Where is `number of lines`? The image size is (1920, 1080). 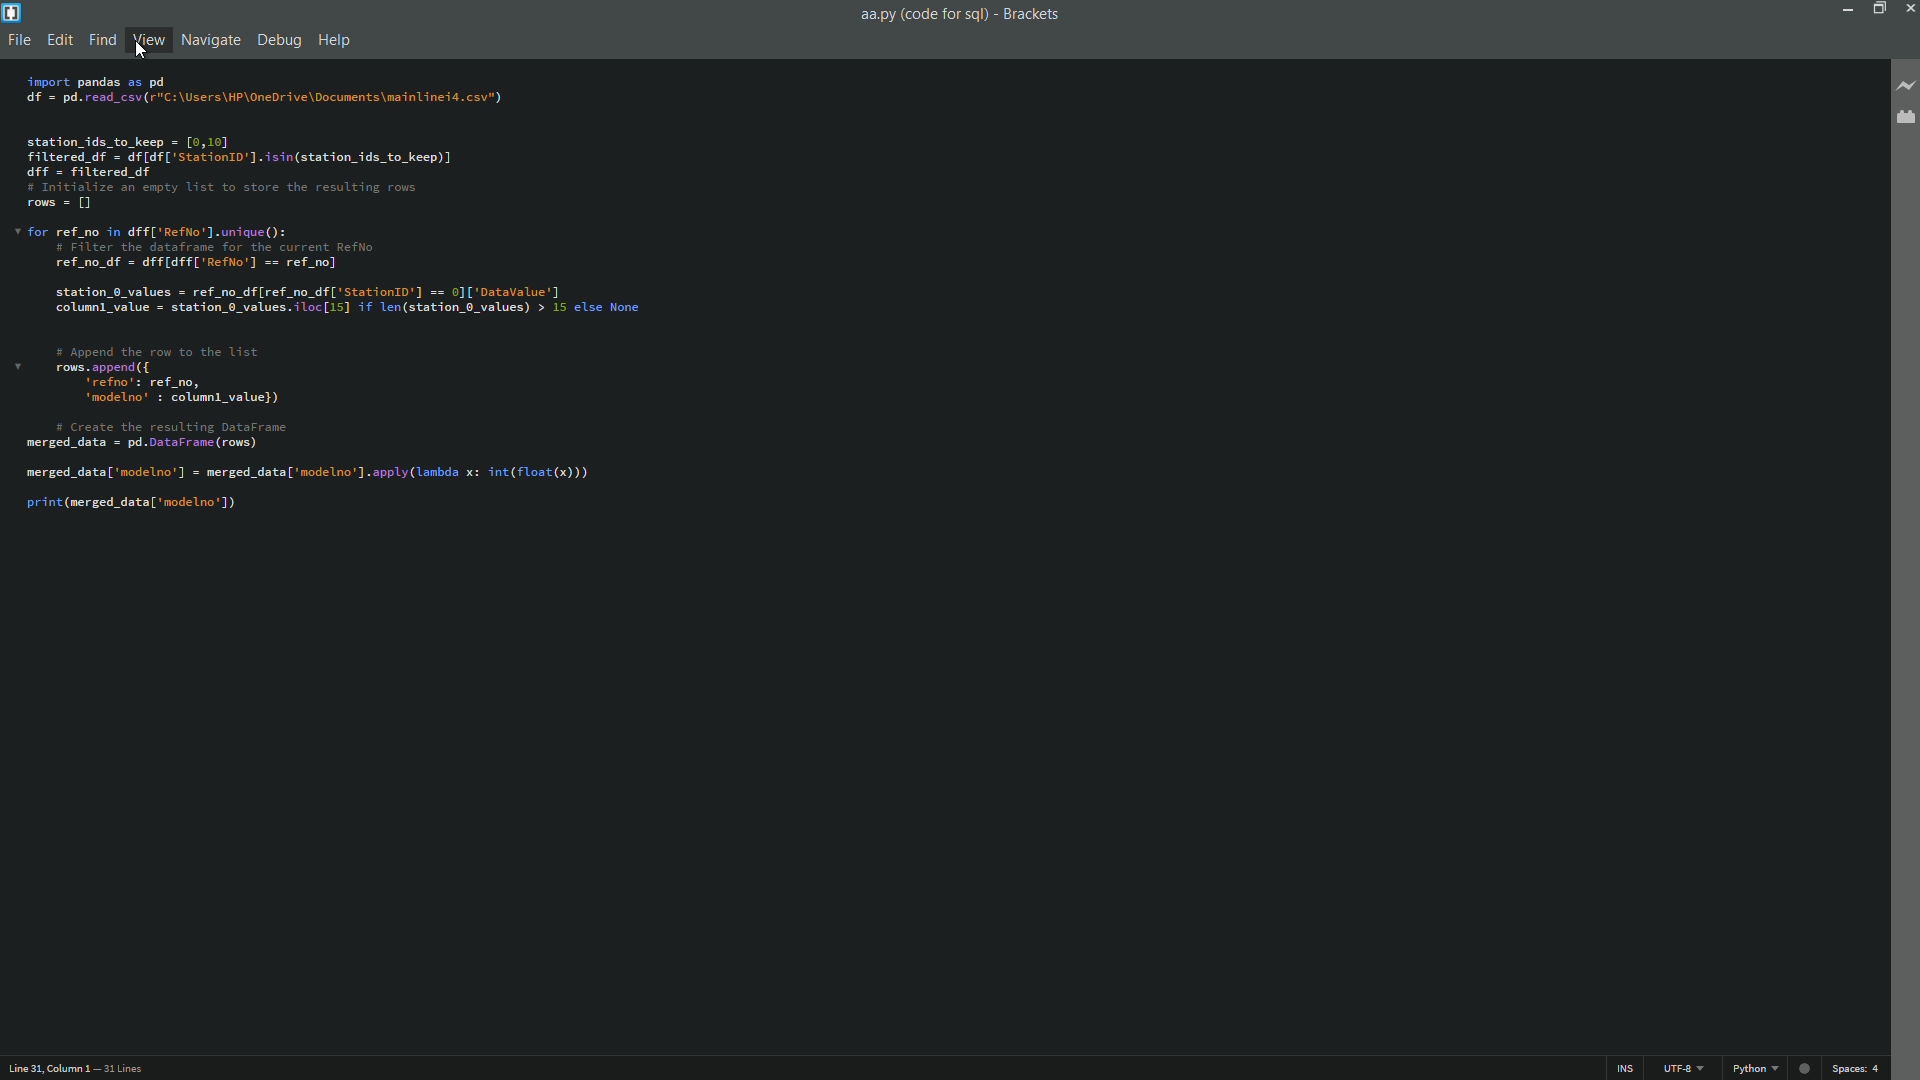
number of lines is located at coordinates (125, 1068).